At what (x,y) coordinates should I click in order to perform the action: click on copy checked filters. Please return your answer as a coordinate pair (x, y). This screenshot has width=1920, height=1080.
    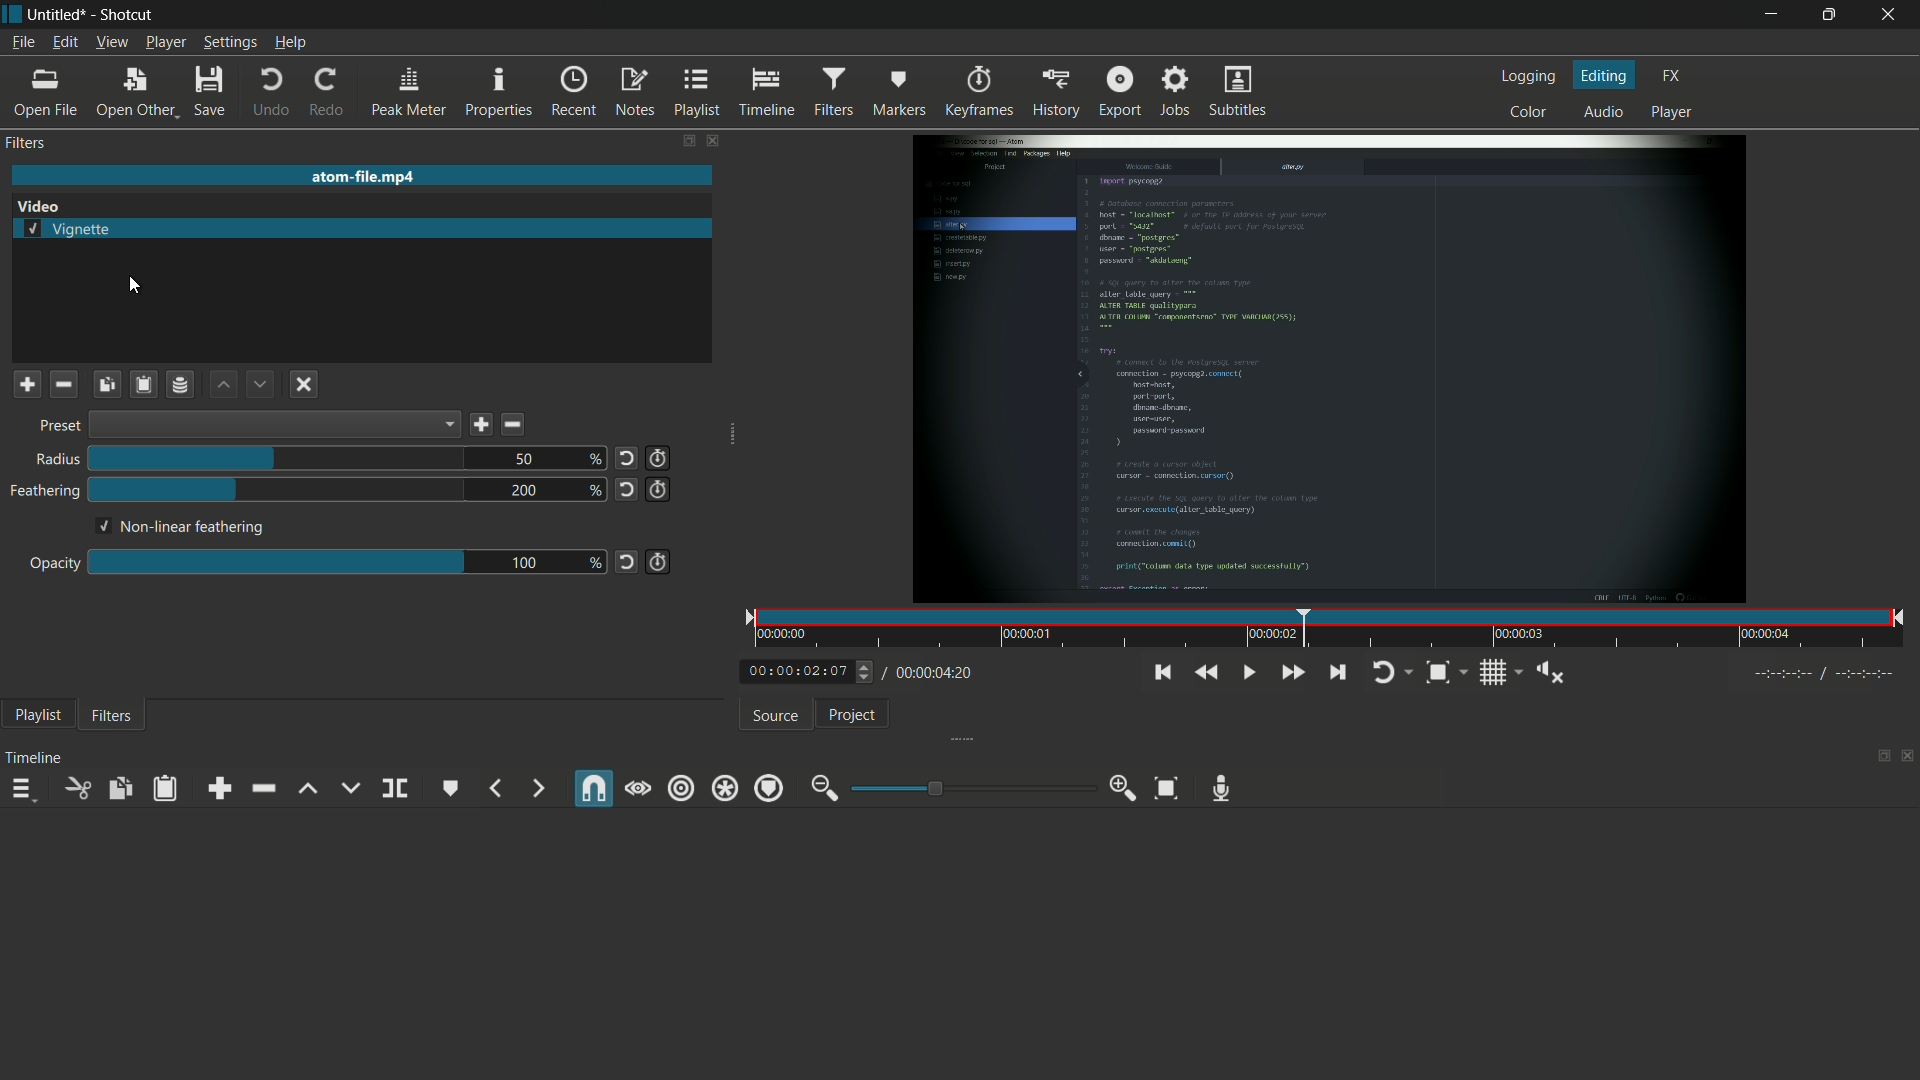
    Looking at the image, I should click on (119, 788).